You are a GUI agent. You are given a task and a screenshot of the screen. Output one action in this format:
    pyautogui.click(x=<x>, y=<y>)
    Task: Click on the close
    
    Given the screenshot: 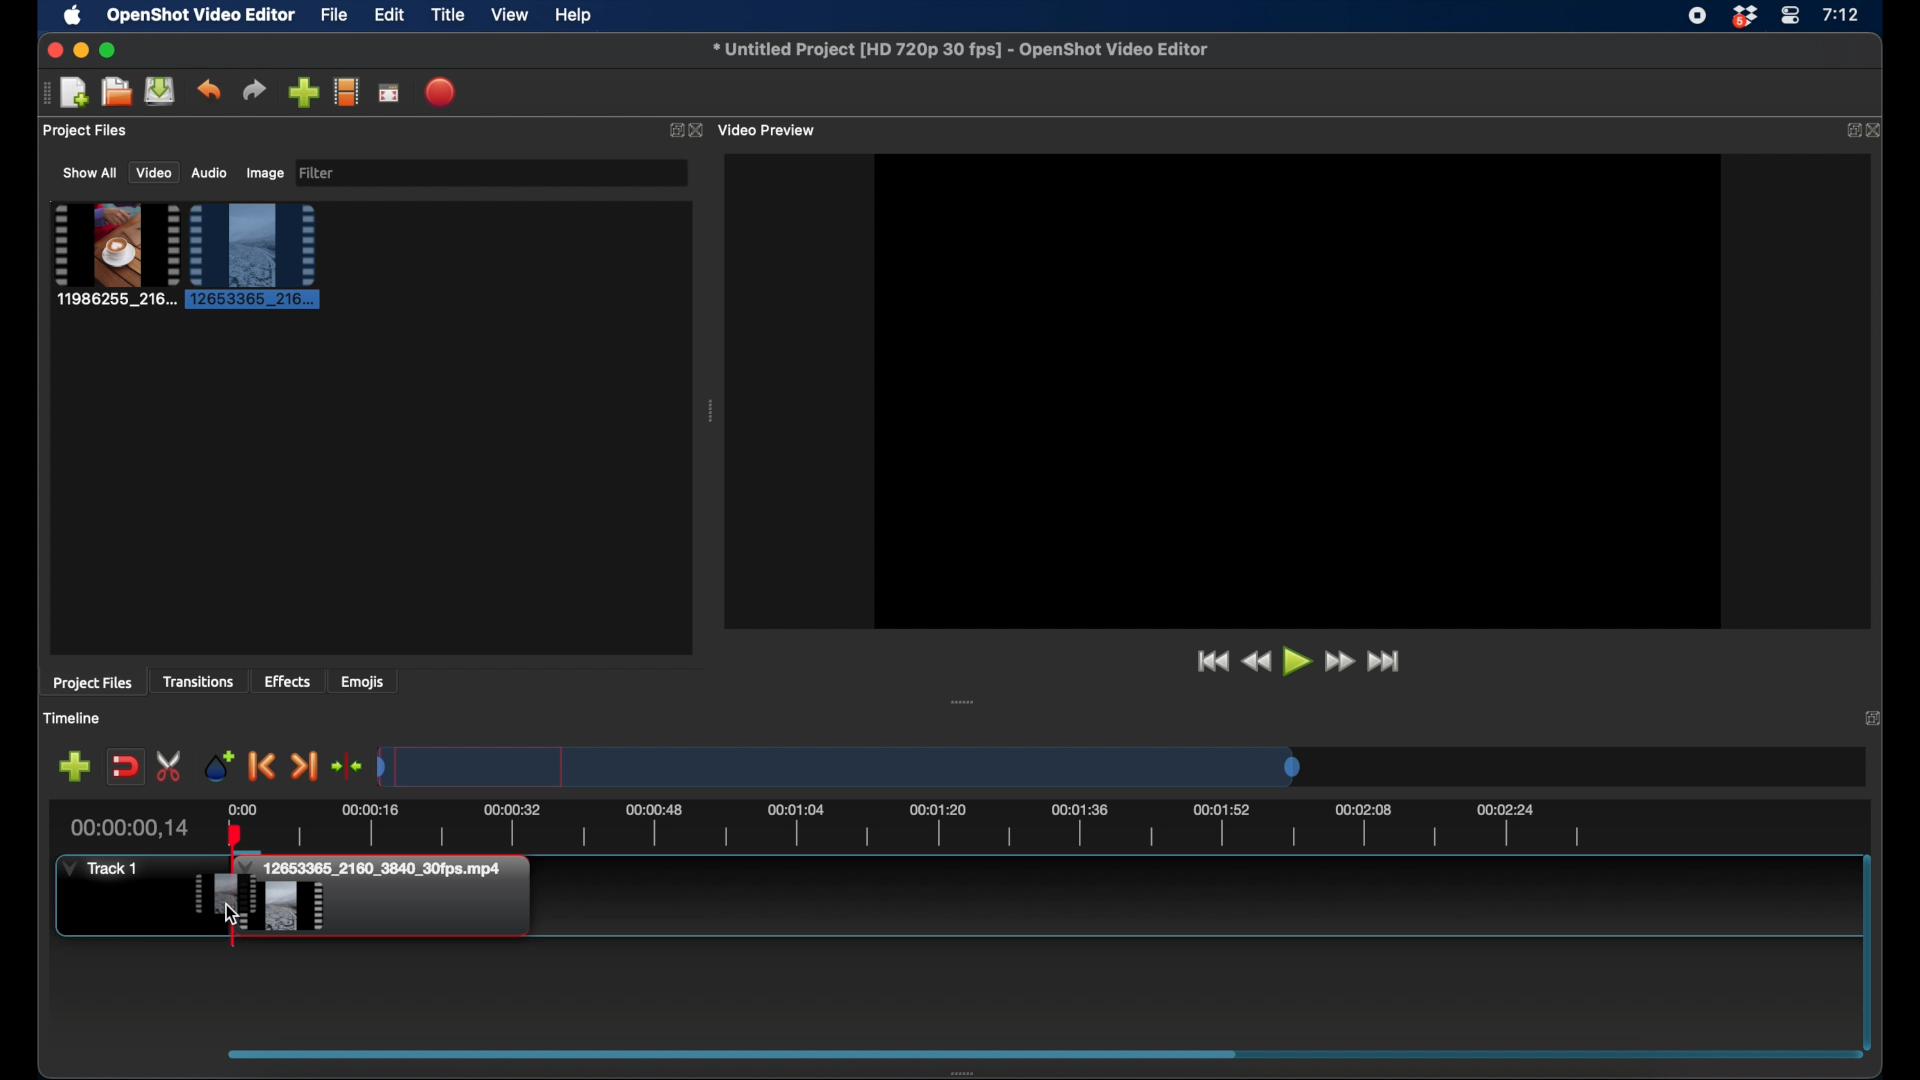 What is the action you would take?
    pyautogui.click(x=1879, y=131)
    